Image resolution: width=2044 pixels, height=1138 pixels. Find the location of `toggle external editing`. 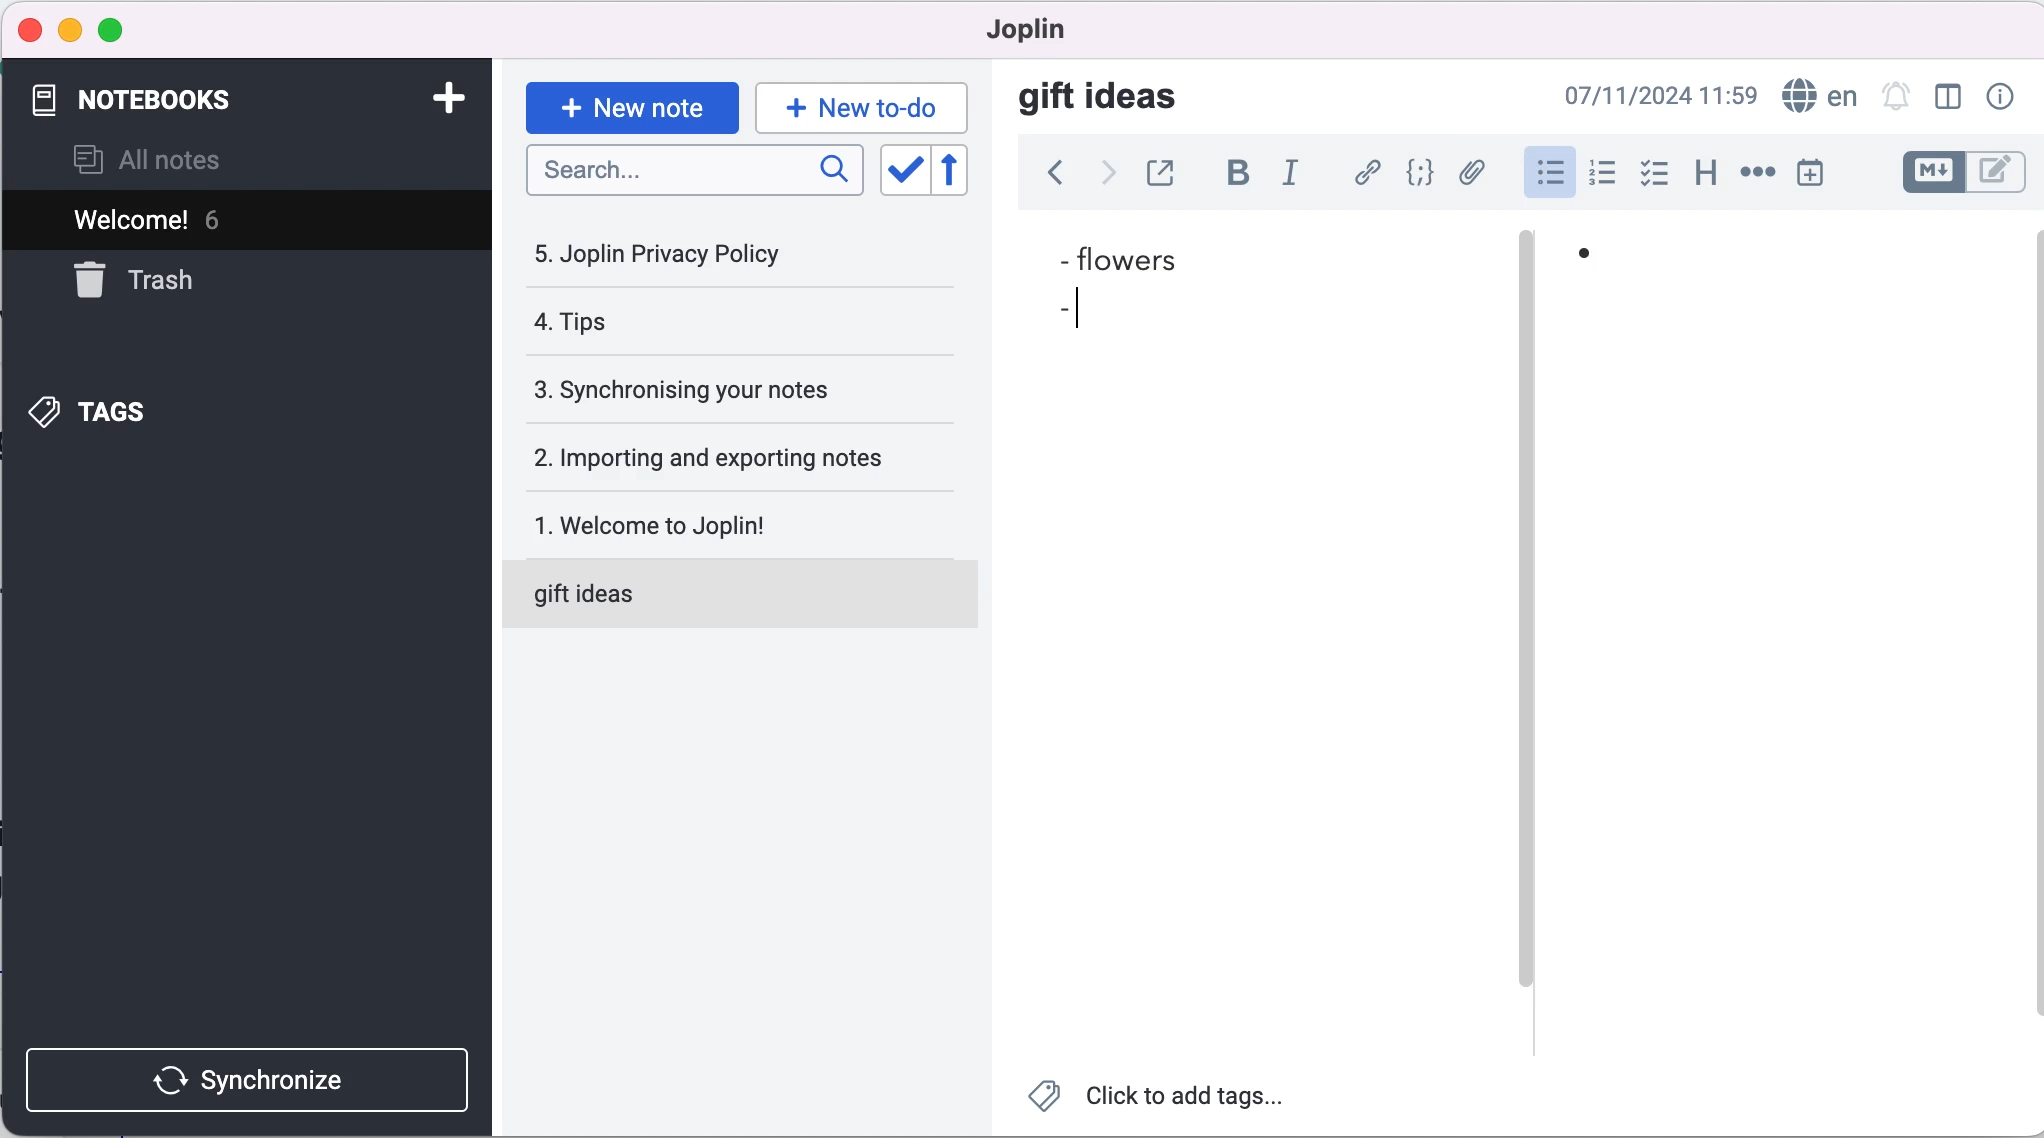

toggle external editing is located at coordinates (1164, 172).